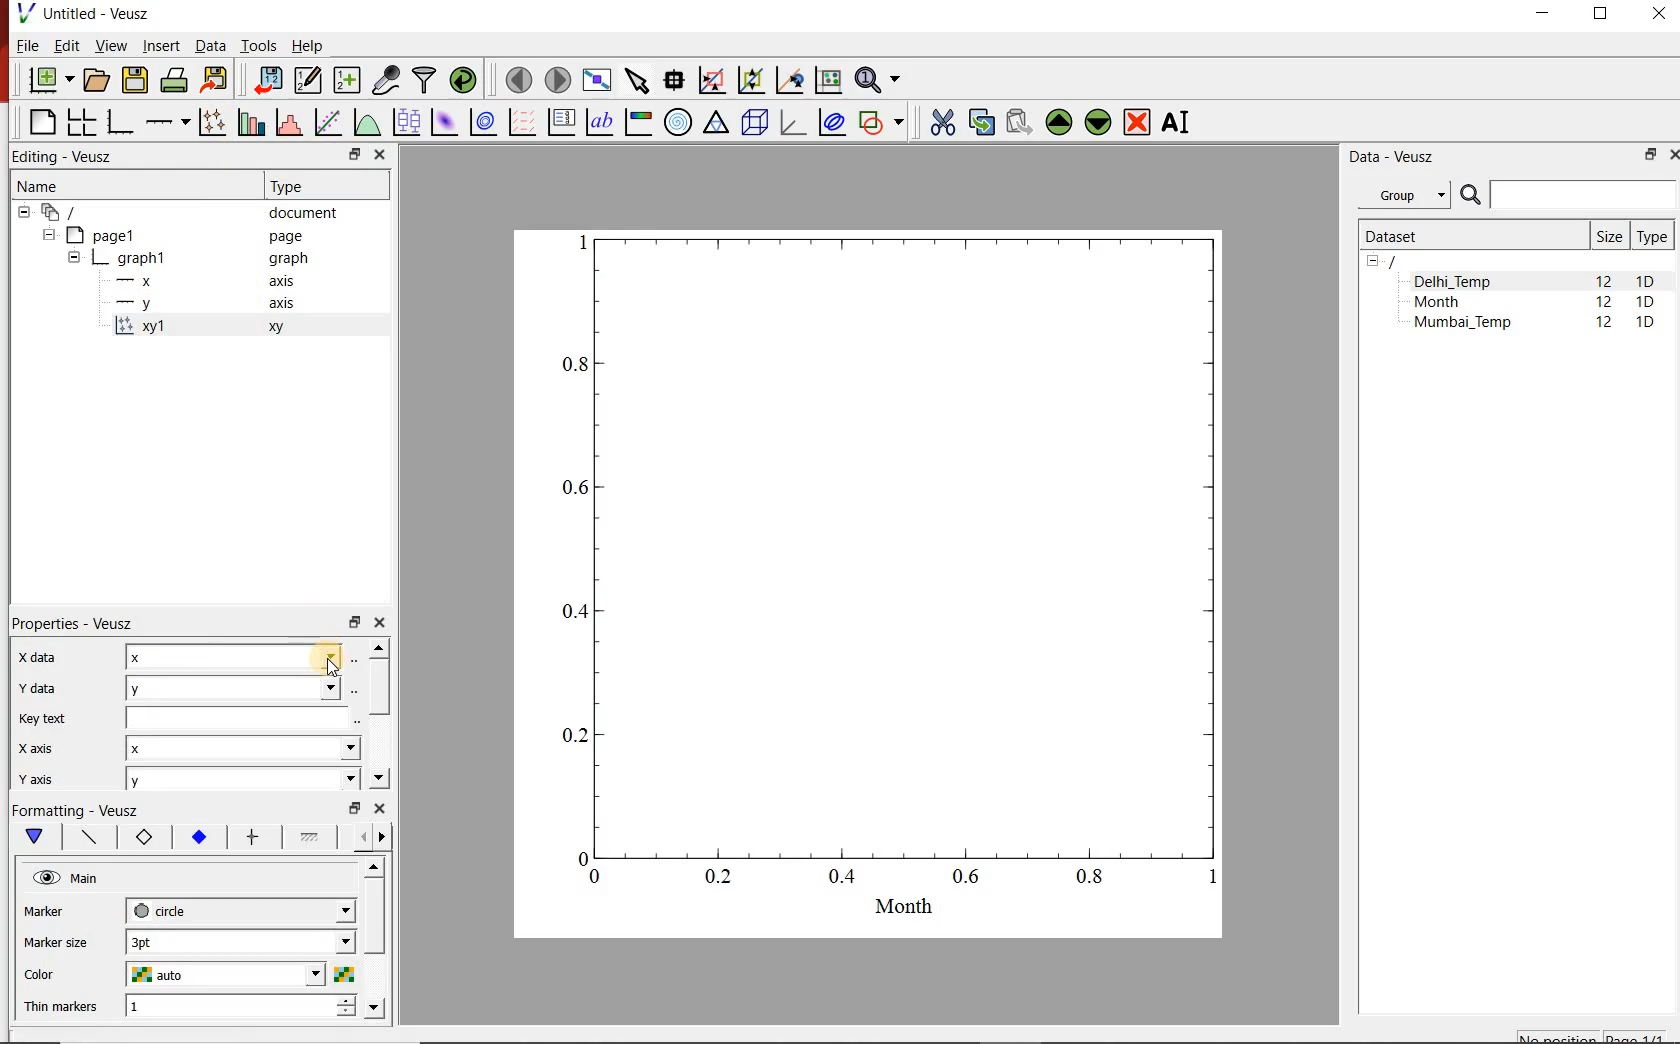 The height and width of the screenshot is (1044, 1680). What do you see at coordinates (41, 720) in the screenshot?
I see `Key text` at bounding box center [41, 720].